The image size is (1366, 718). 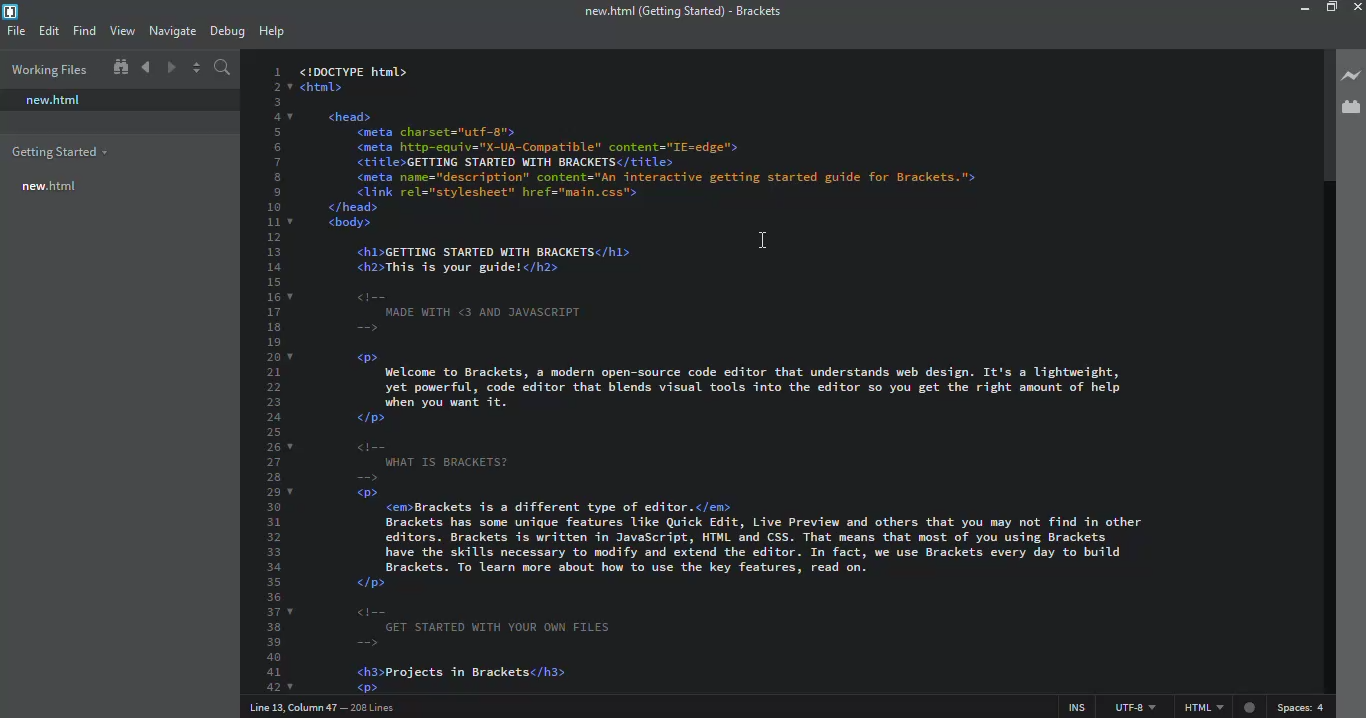 I want to click on test code, so click(x=726, y=373).